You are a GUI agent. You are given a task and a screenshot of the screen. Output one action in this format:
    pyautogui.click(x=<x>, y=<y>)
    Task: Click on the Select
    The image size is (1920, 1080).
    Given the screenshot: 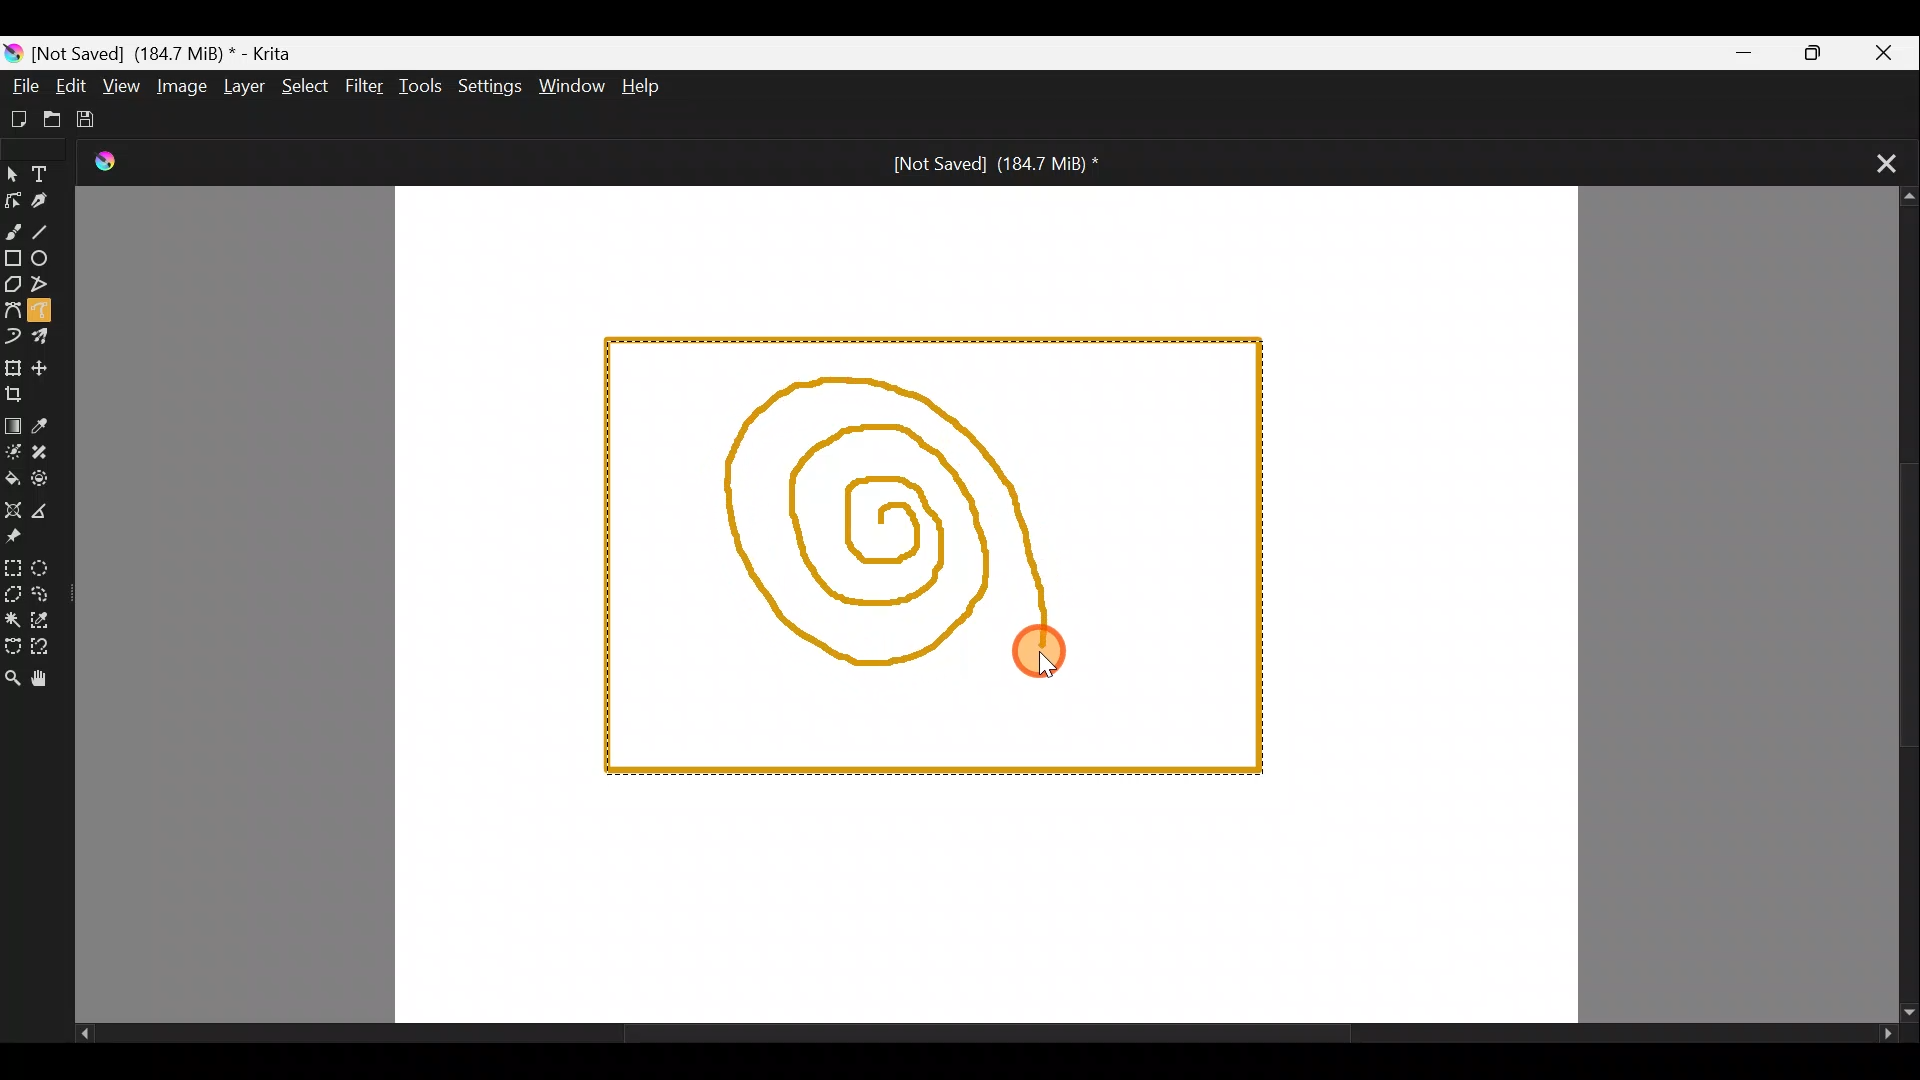 What is the action you would take?
    pyautogui.click(x=304, y=87)
    